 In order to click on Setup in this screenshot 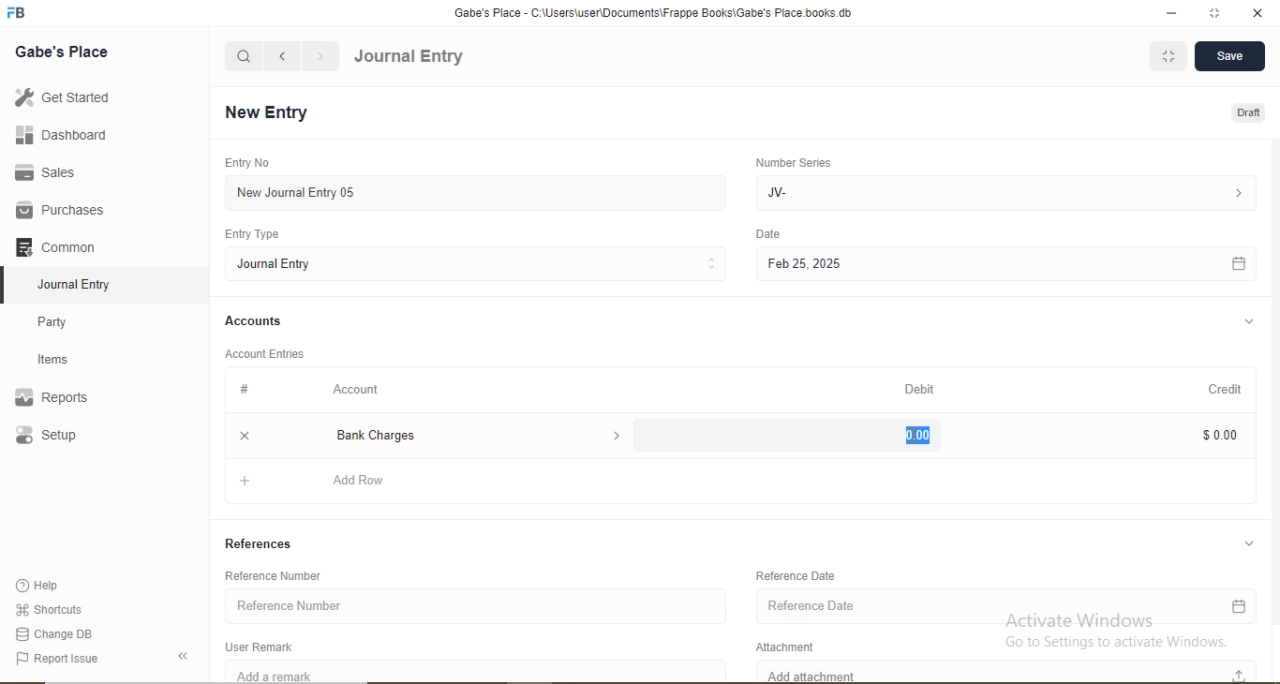, I will do `click(75, 437)`.